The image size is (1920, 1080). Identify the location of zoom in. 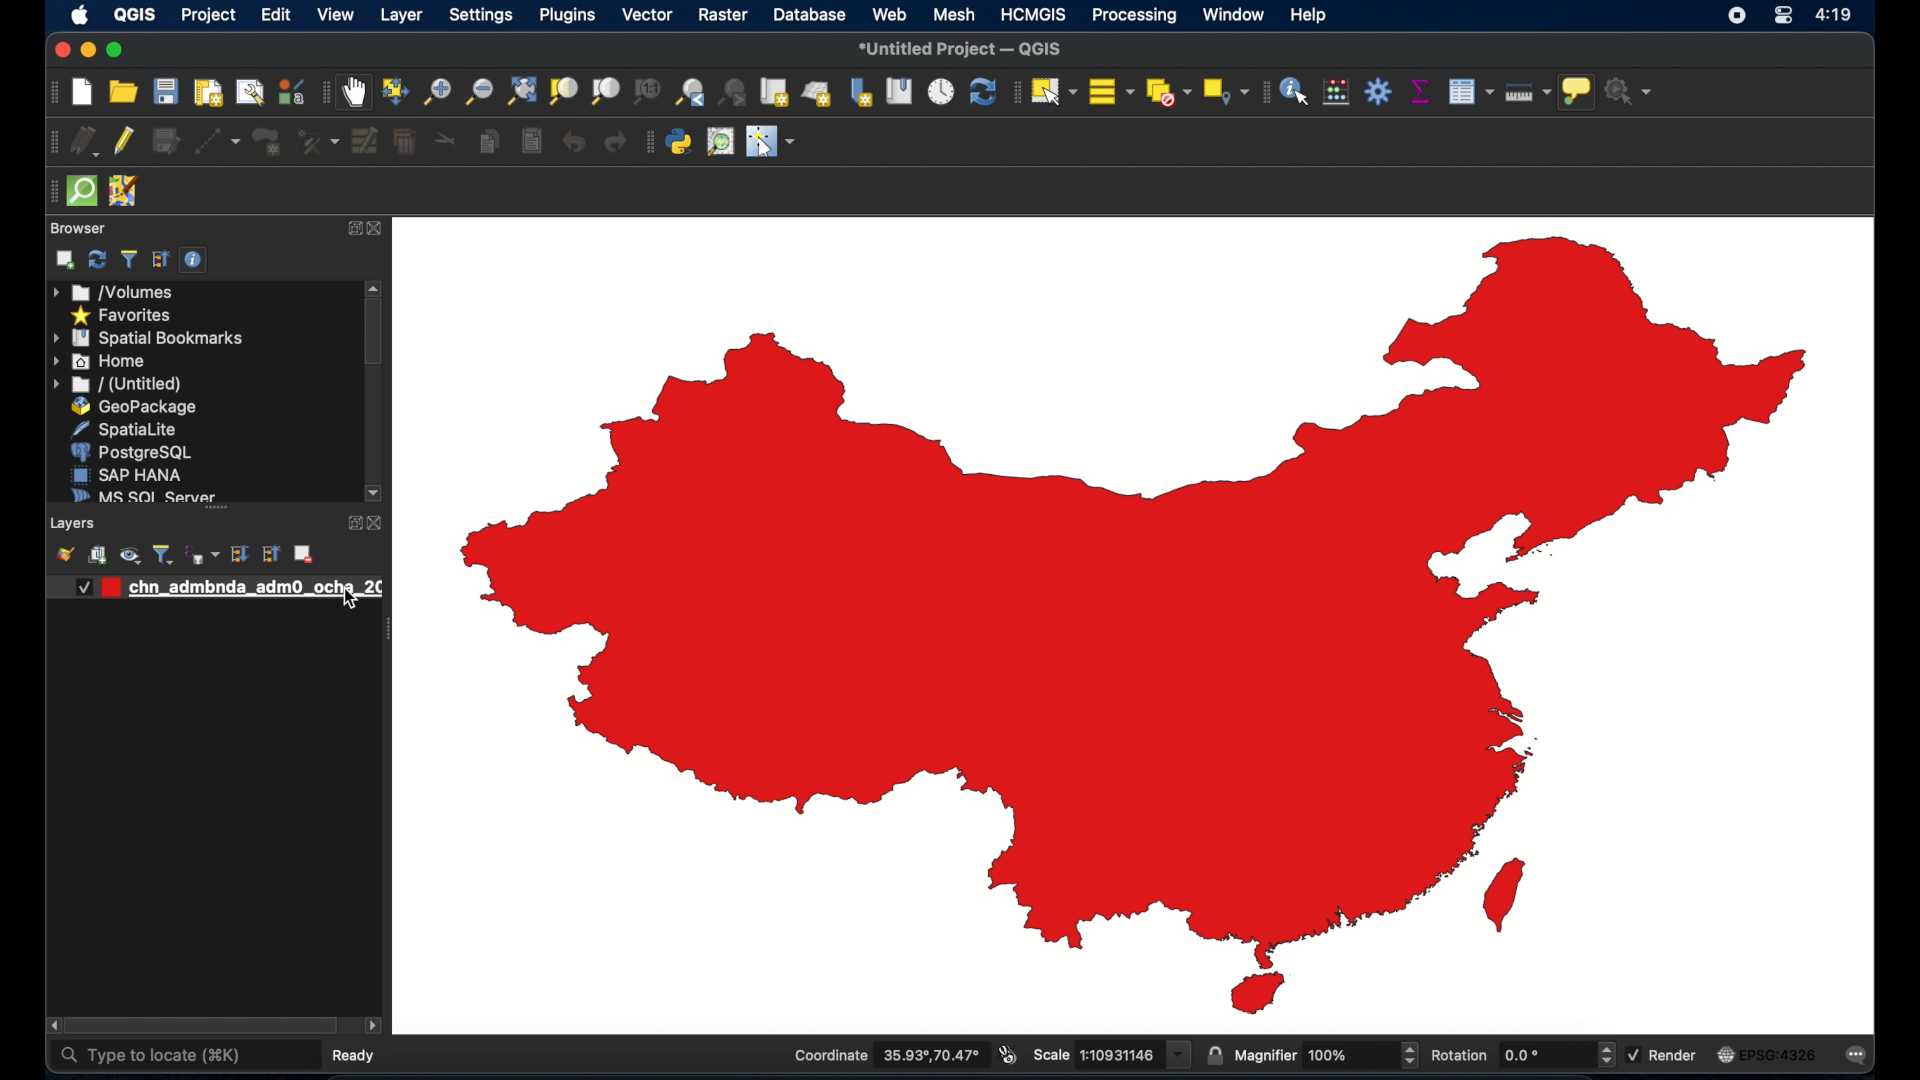
(435, 91).